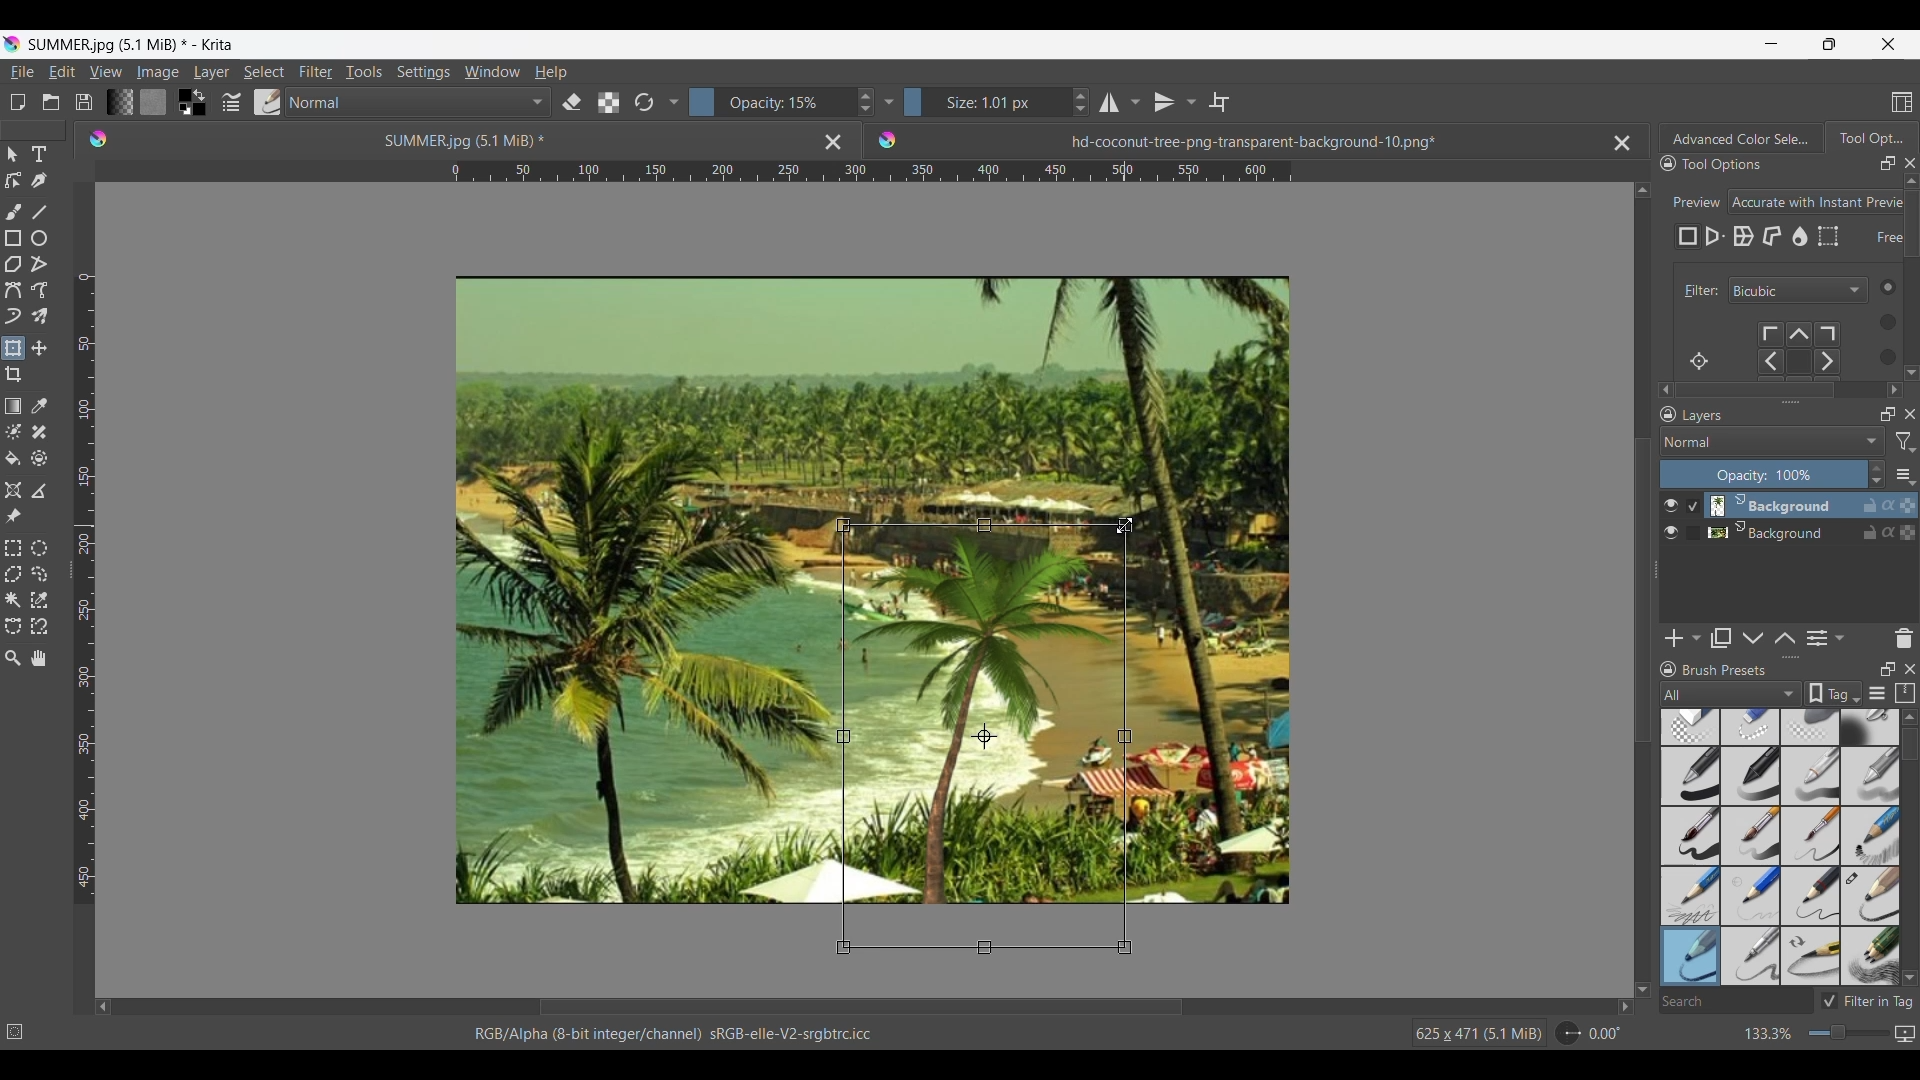 This screenshot has height=1080, width=1920. Describe the element at coordinates (1877, 695) in the screenshot. I see `Display settings` at that location.